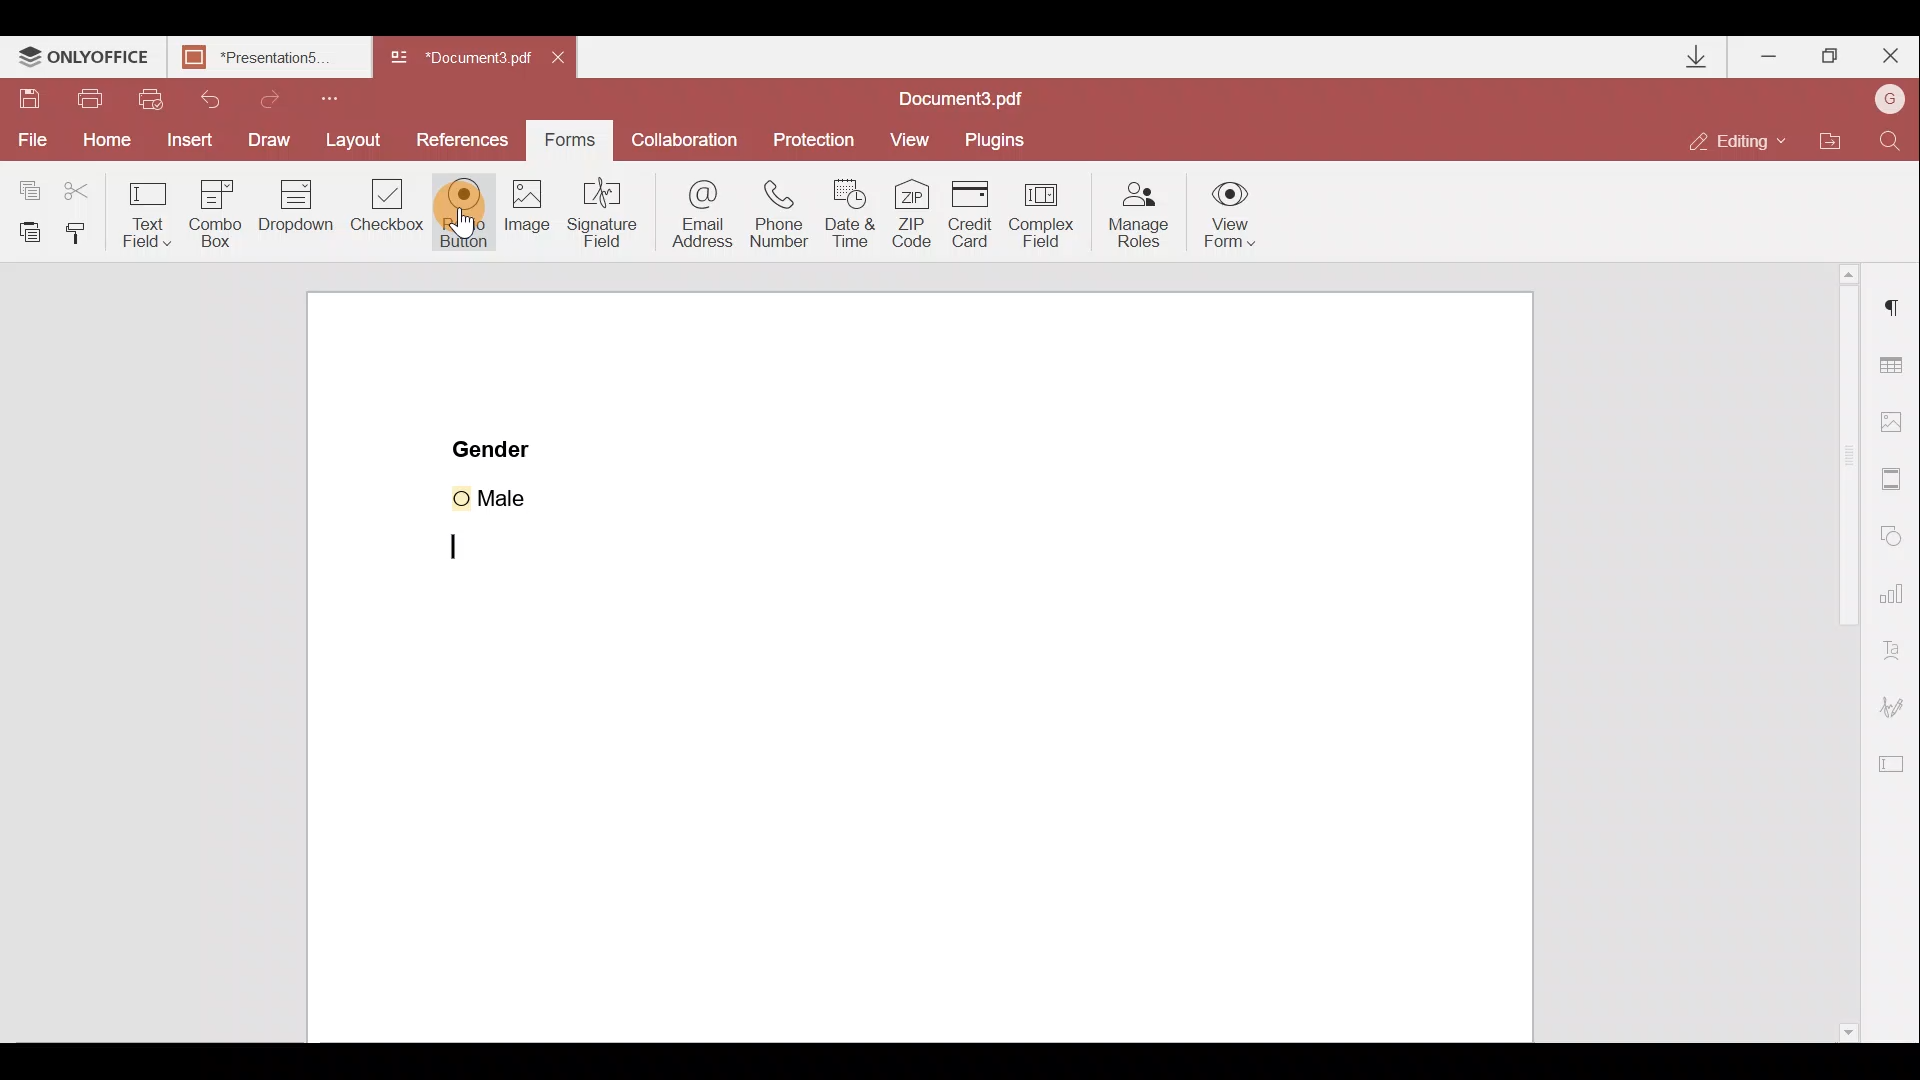 The height and width of the screenshot is (1080, 1920). What do you see at coordinates (1896, 538) in the screenshot?
I see `Shapes settings` at bounding box center [1896, 538].